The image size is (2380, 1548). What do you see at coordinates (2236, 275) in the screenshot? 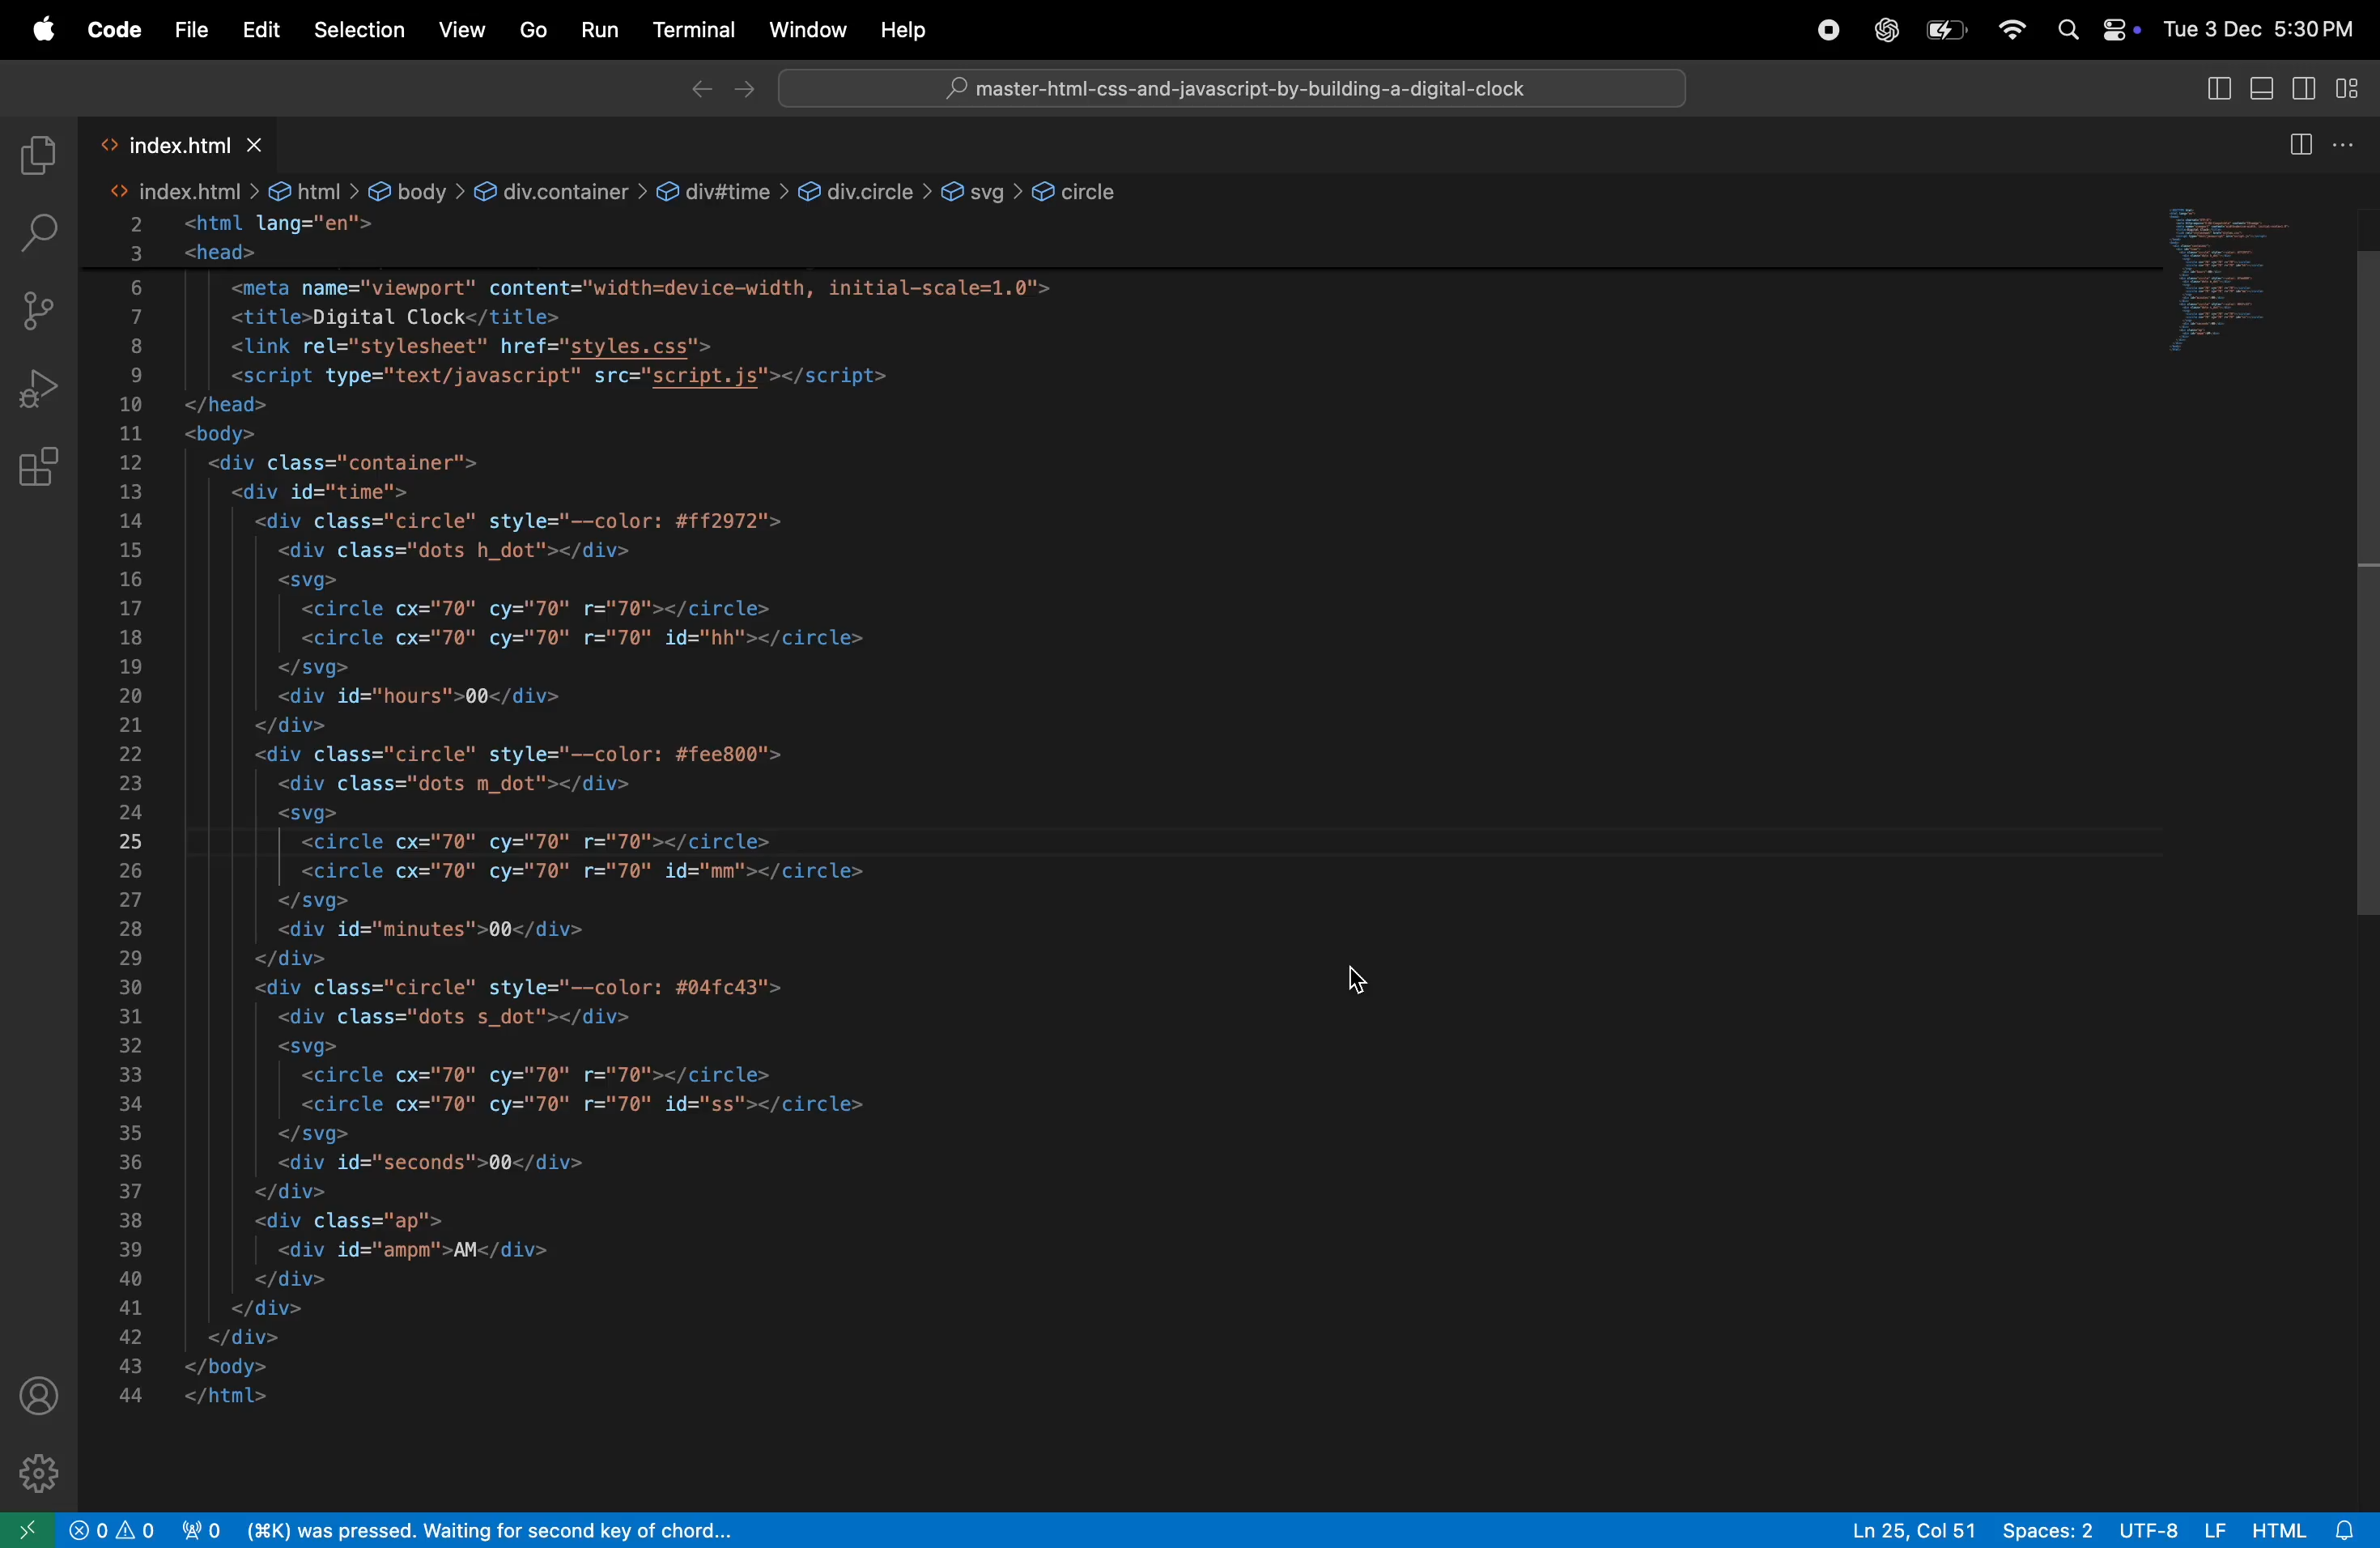
I see `preview window` at bounding box center [2236, 275].